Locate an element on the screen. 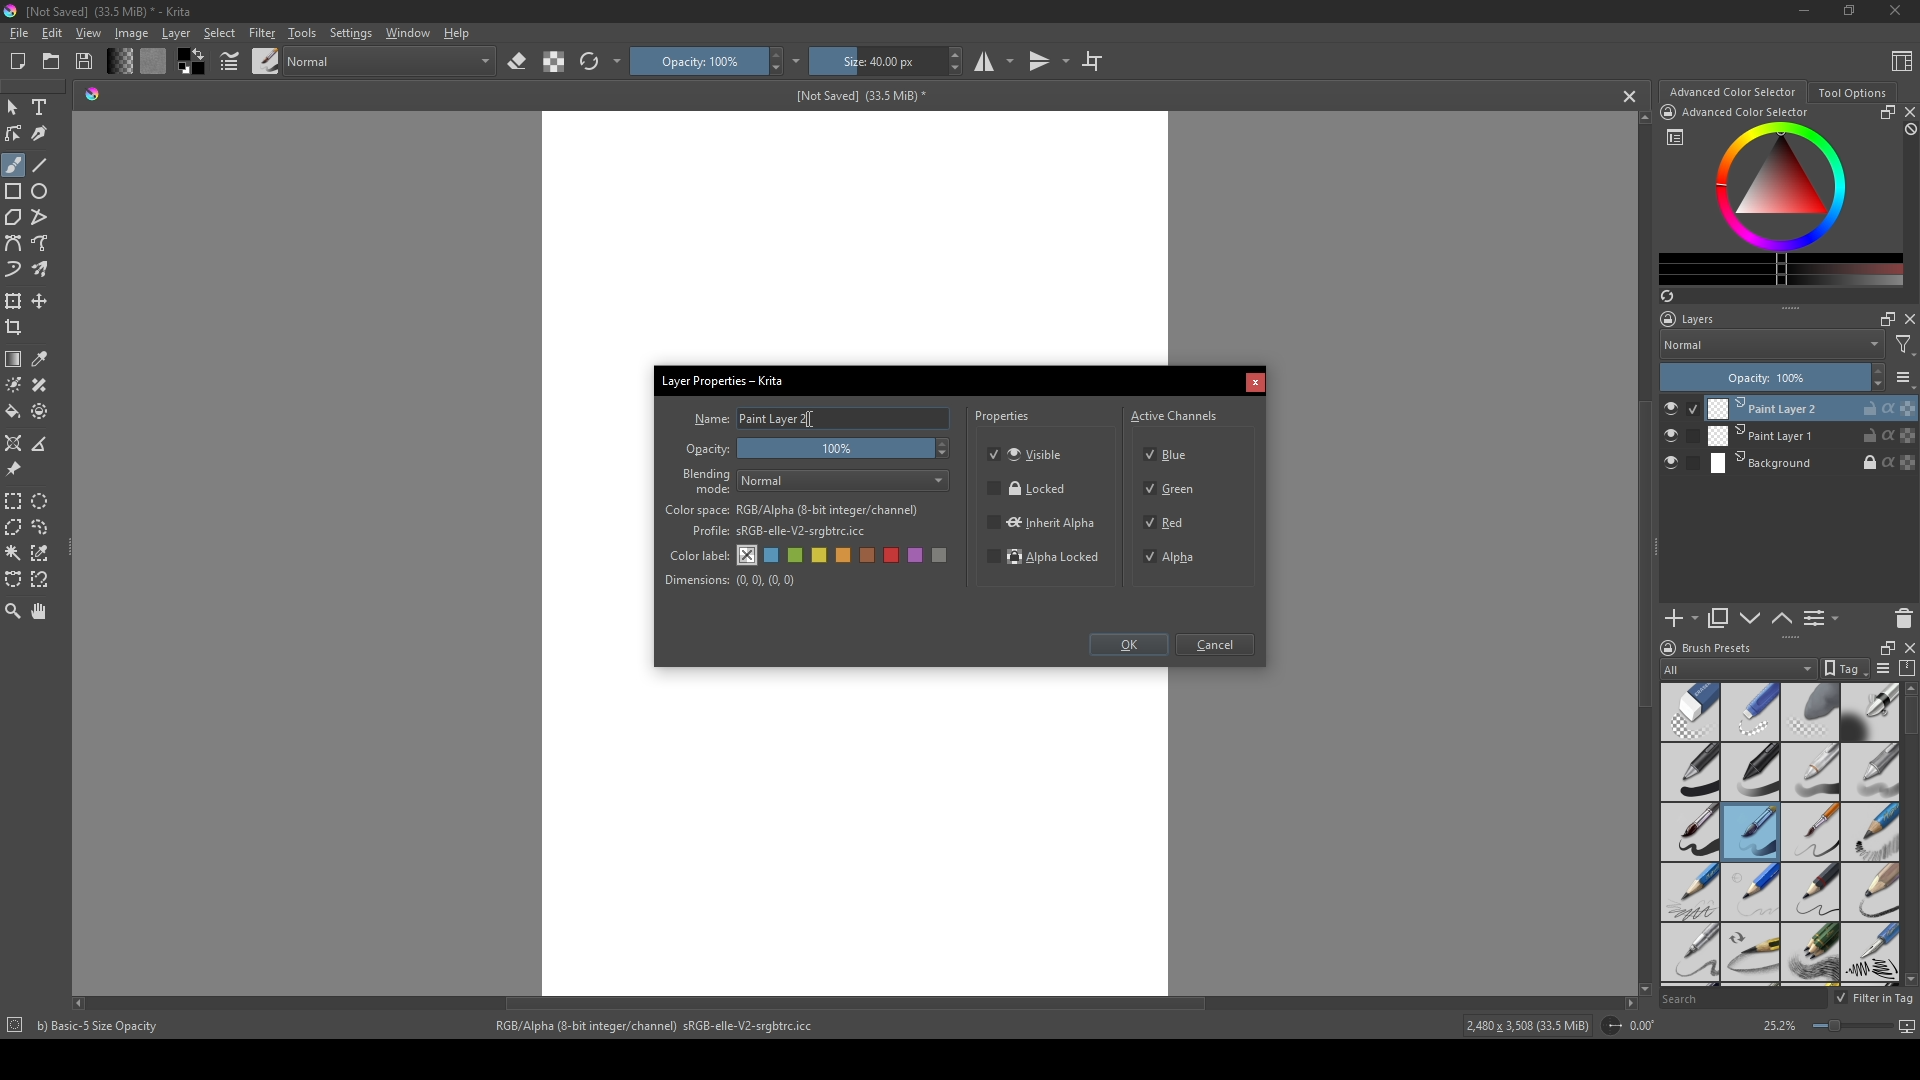 The width and height of the screenshot is (1920, 1080). transitions is located at coordinates (1049, 62).